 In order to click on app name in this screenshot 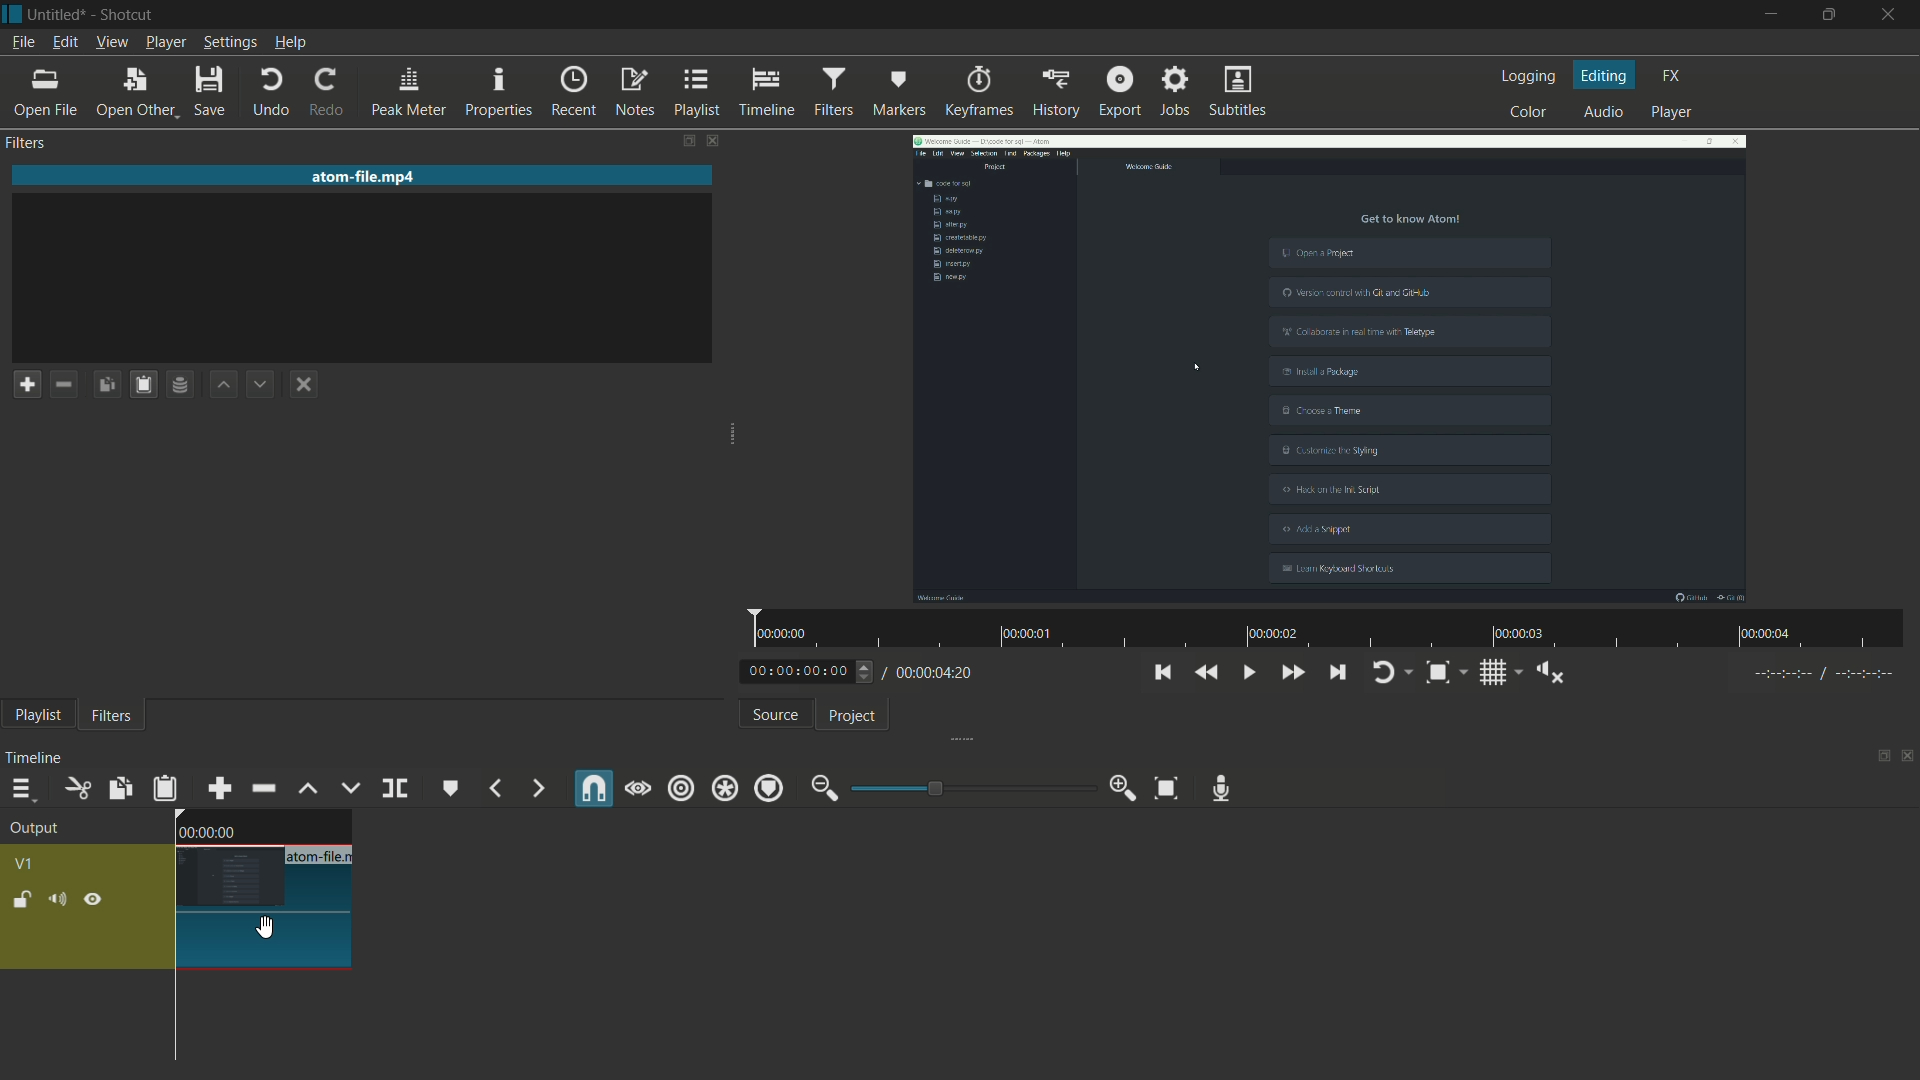, I will do `click(127, 15)`.